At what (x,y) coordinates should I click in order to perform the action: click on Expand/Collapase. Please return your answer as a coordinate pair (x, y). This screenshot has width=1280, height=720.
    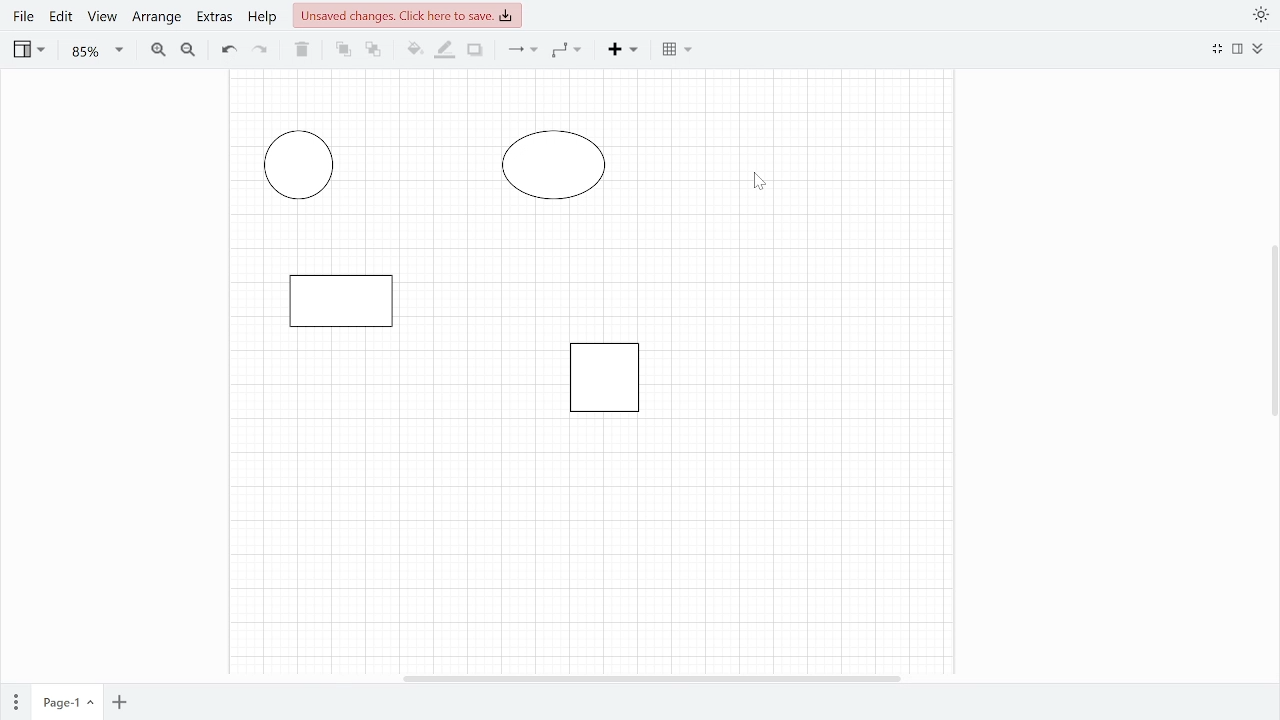
    Looking at the image, I should click on (1259, 49).